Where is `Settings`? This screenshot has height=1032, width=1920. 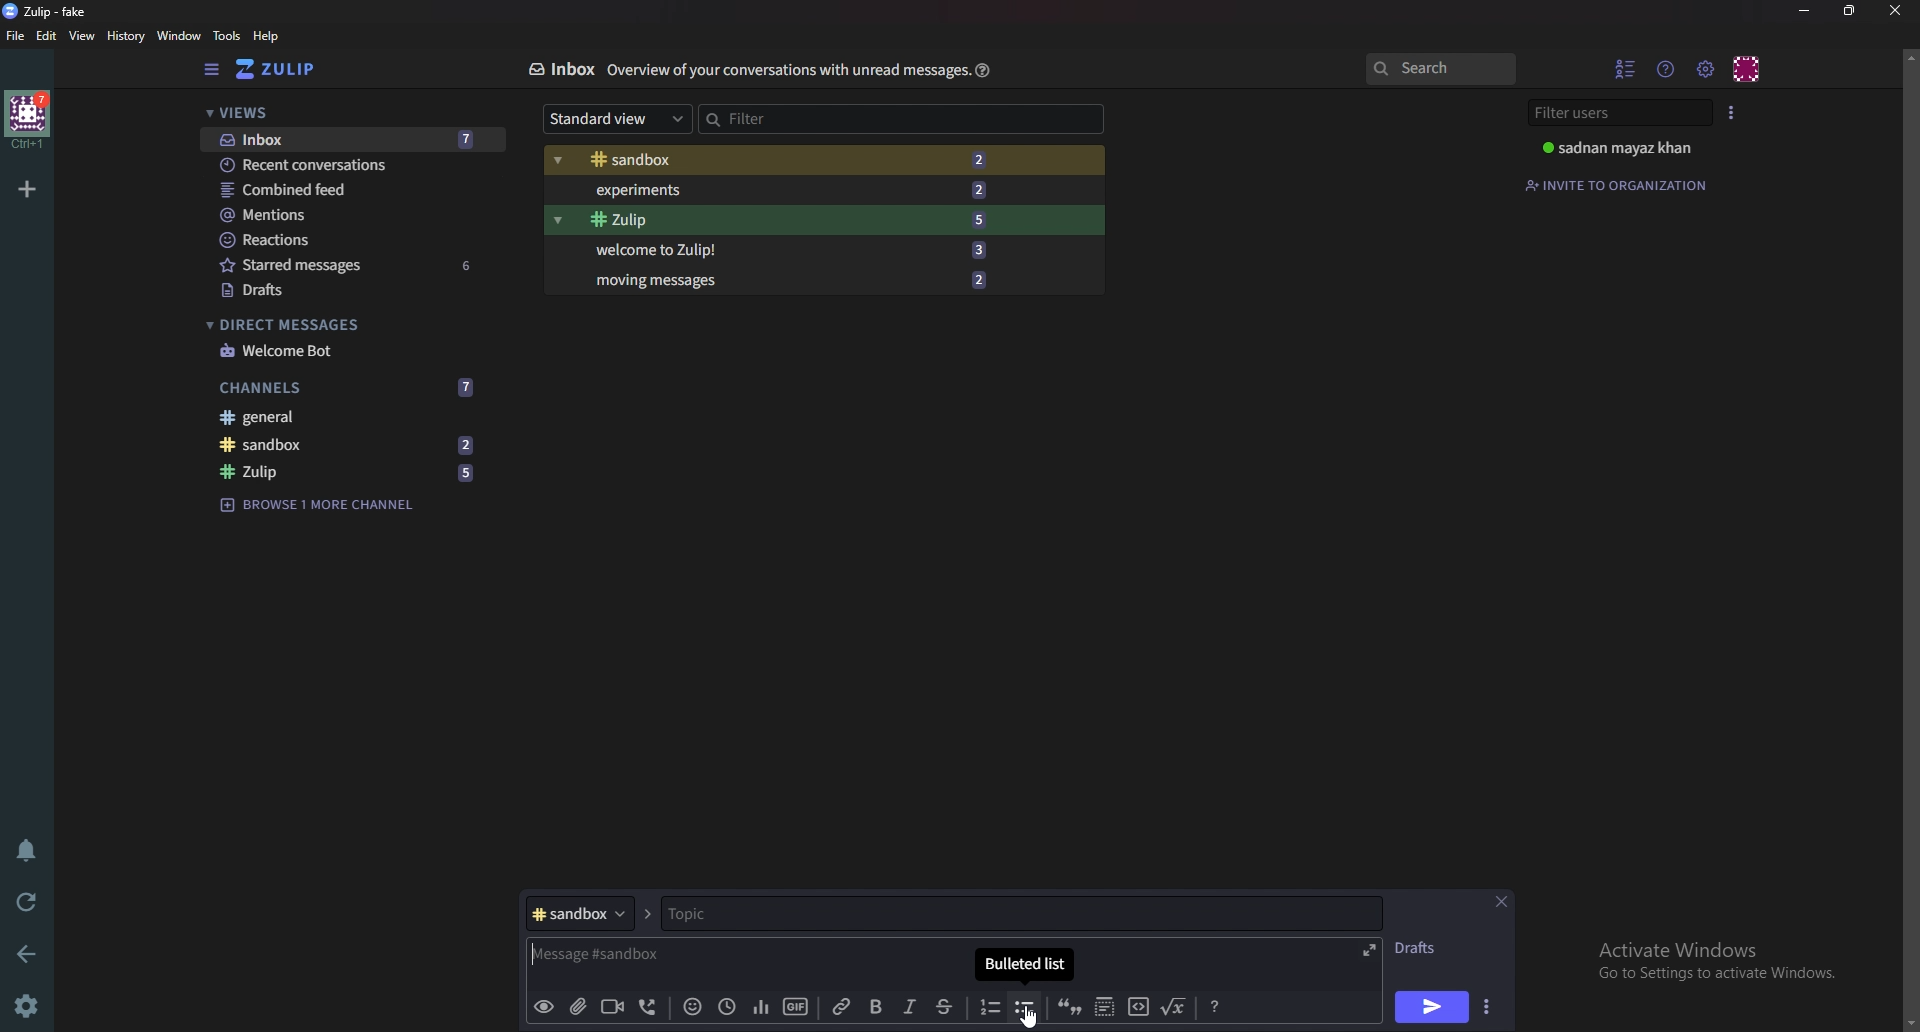
Settings is located at coordinates (25, 1008).